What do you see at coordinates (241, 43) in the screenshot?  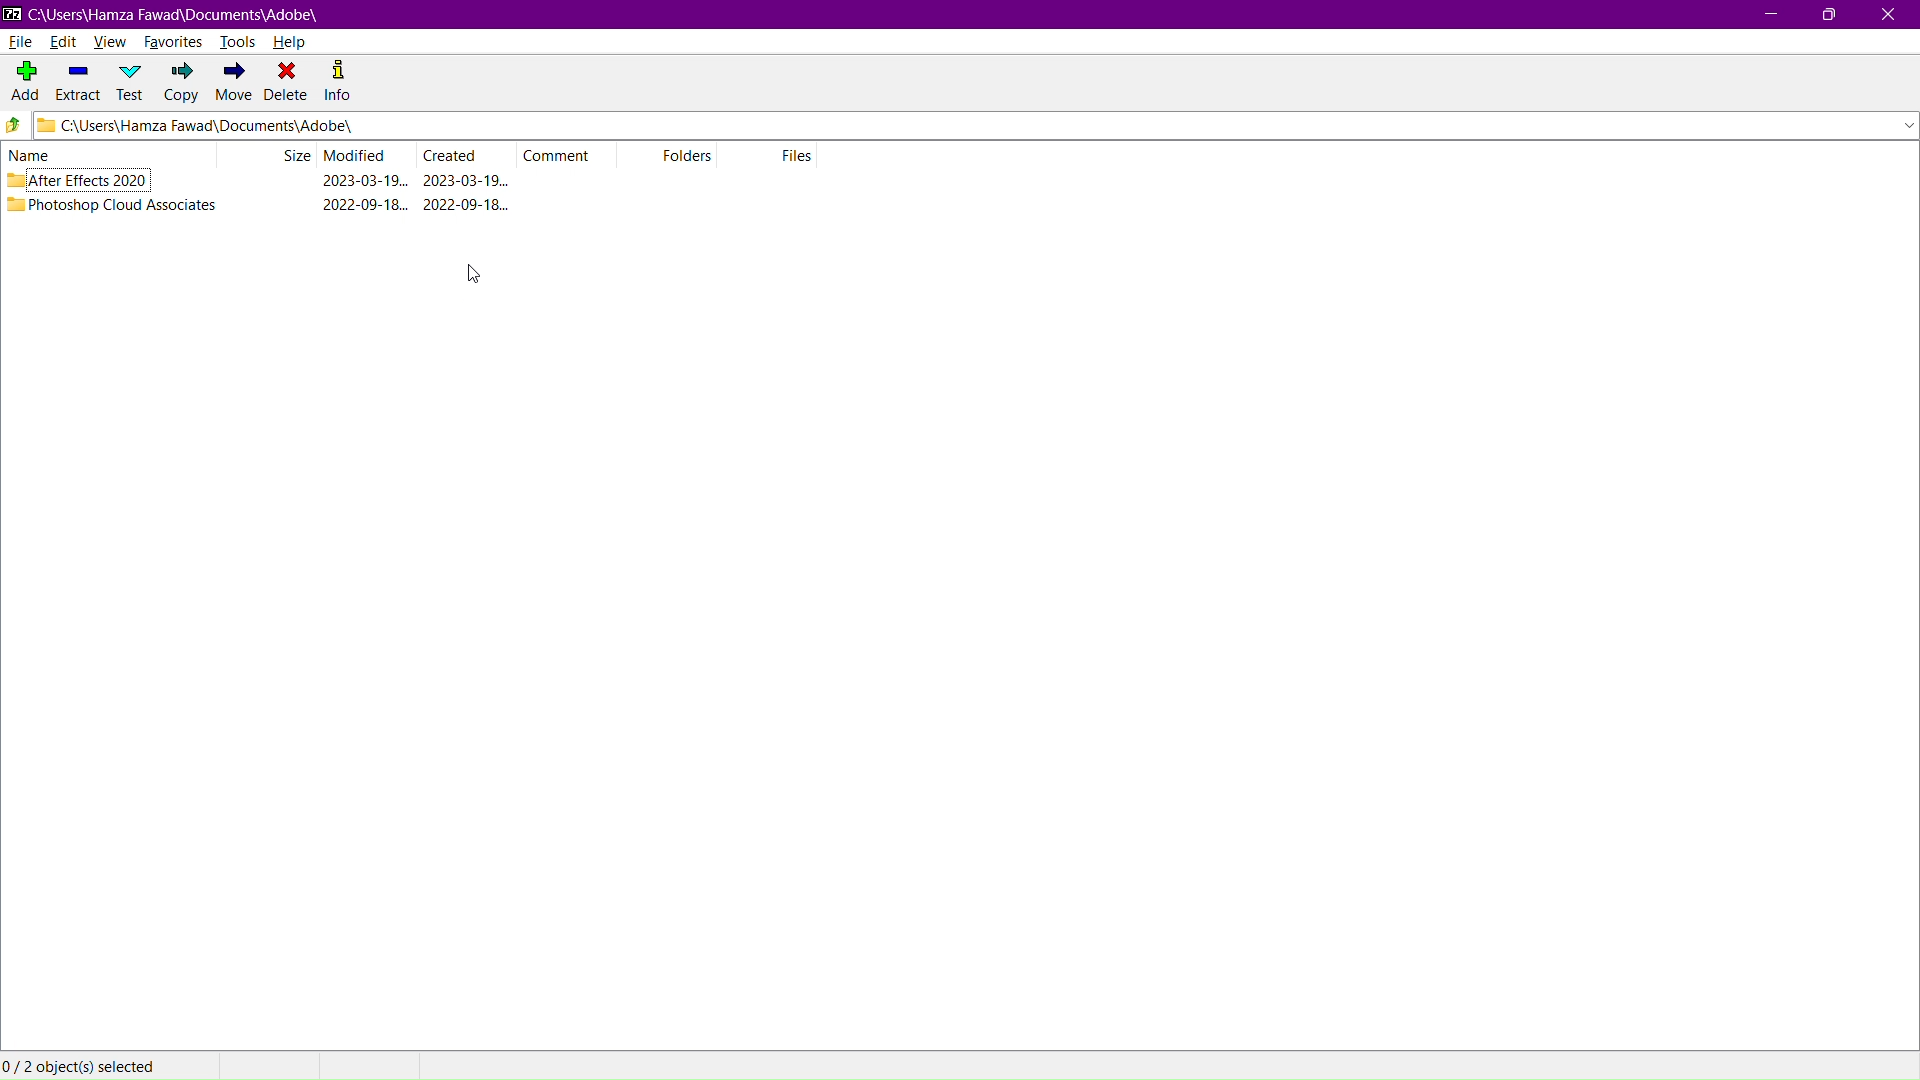 I see `Tools` at bounding box center [241, 43].